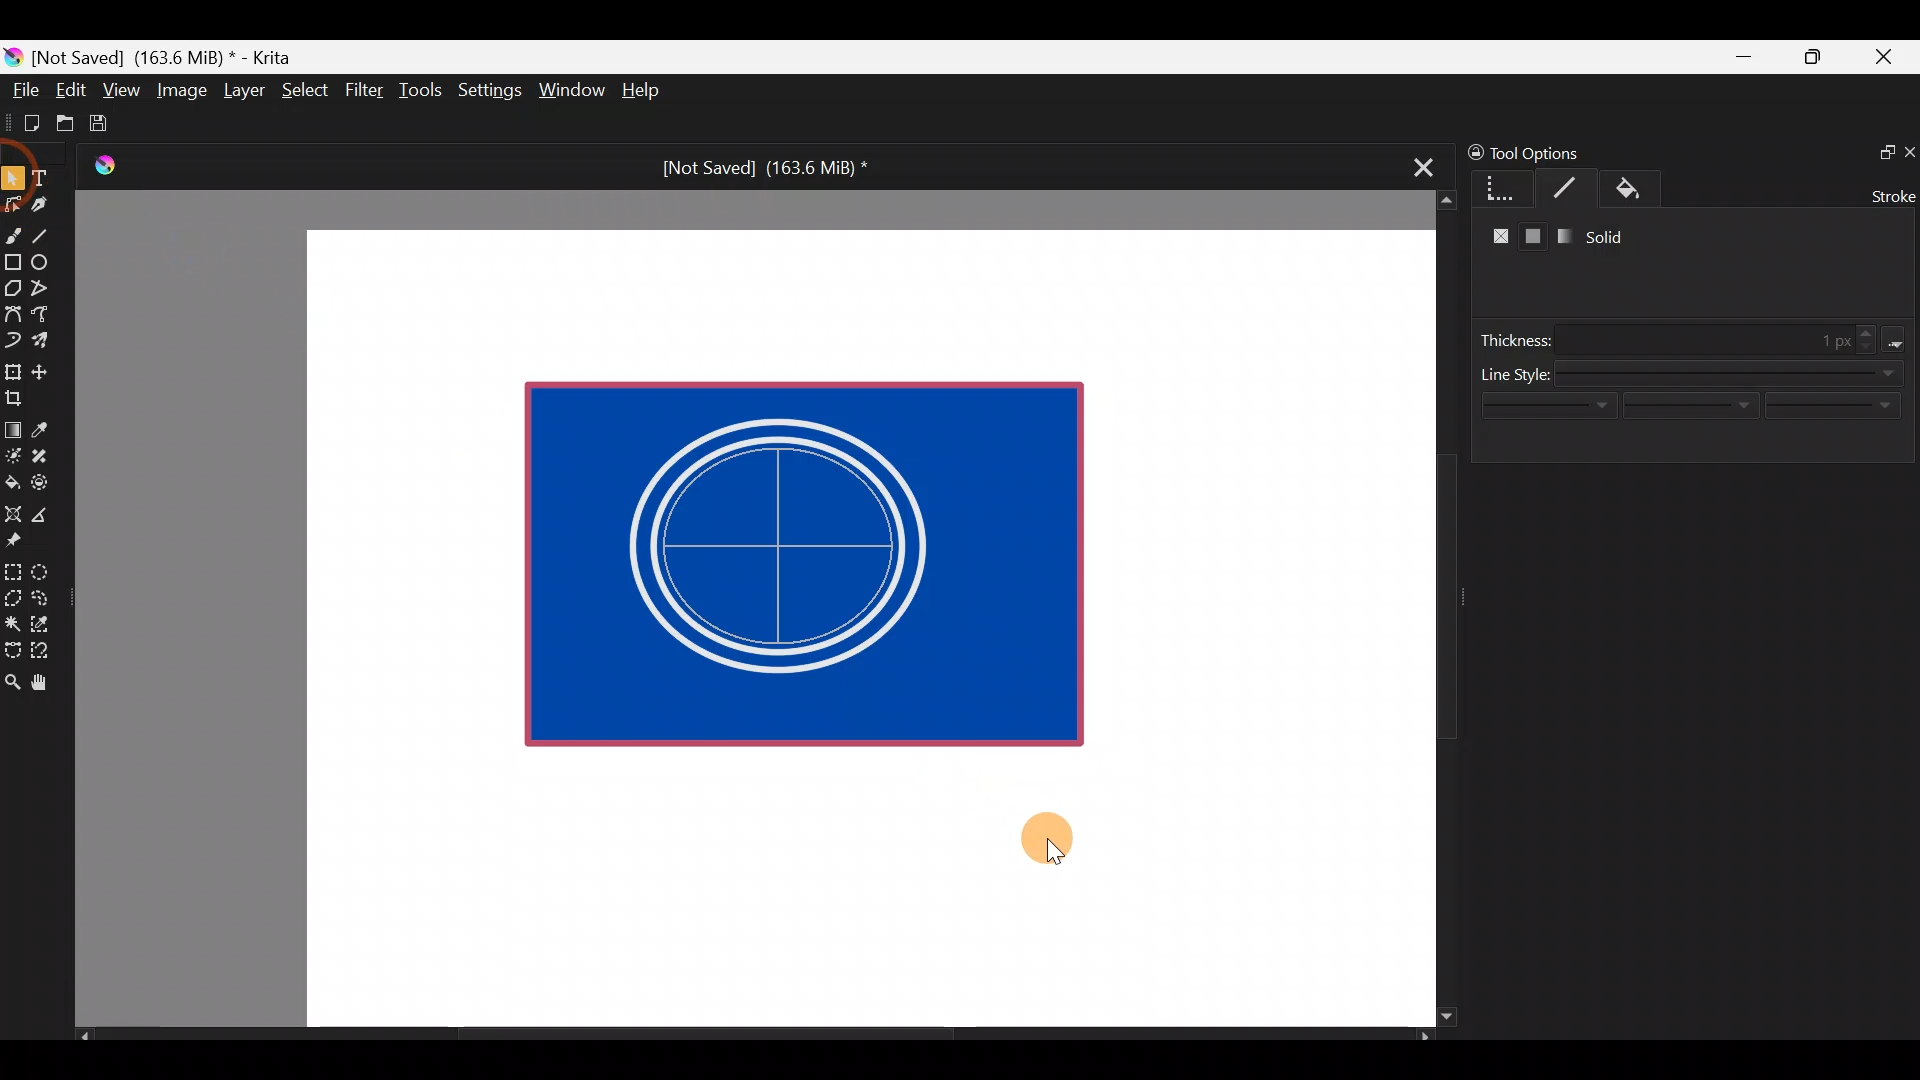 The image size is (1920, 1080). What do you see at coordinates (13, 203) in the screenshot?
I see `Edit shapes tool` at bounding box center [13, 203].